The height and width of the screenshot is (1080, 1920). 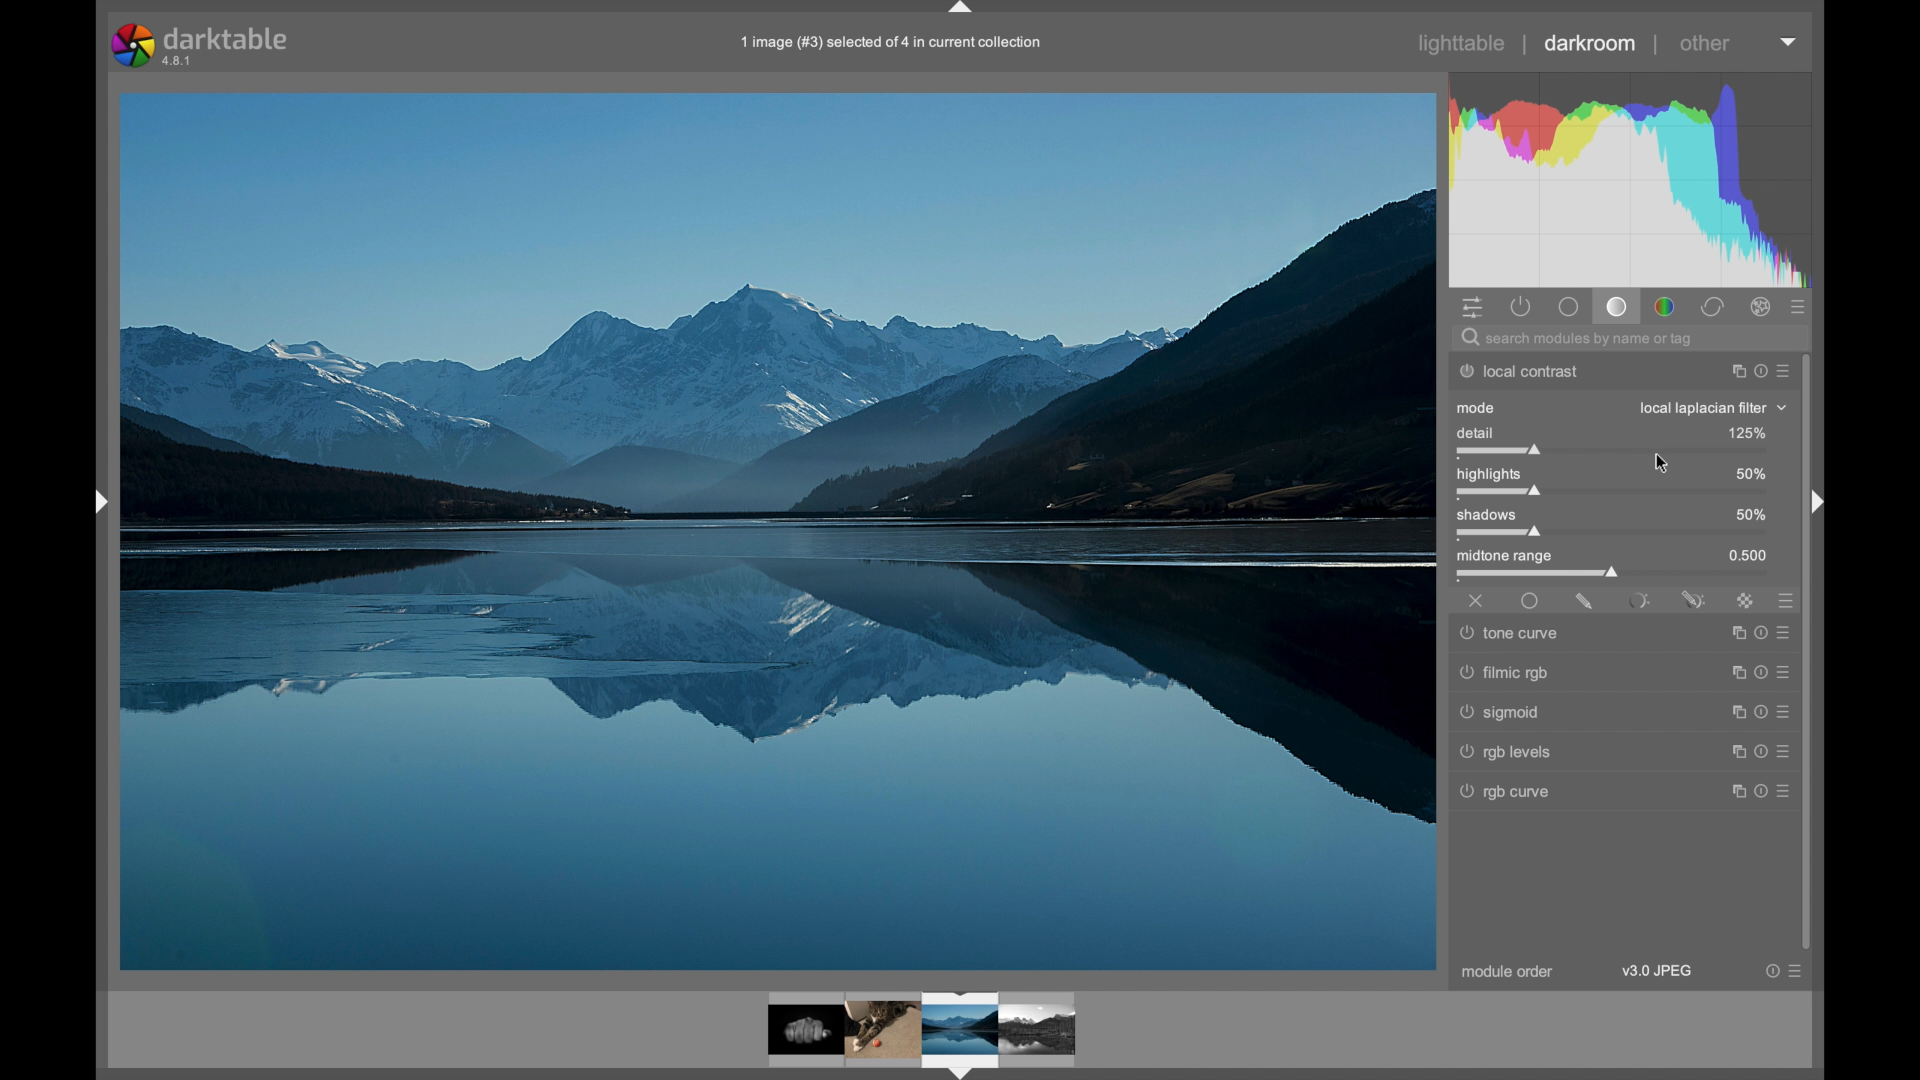 What do you see at coordinates (1490, 475) in the screenshot?
I see `highlights` at bounding box center [1490, 475].